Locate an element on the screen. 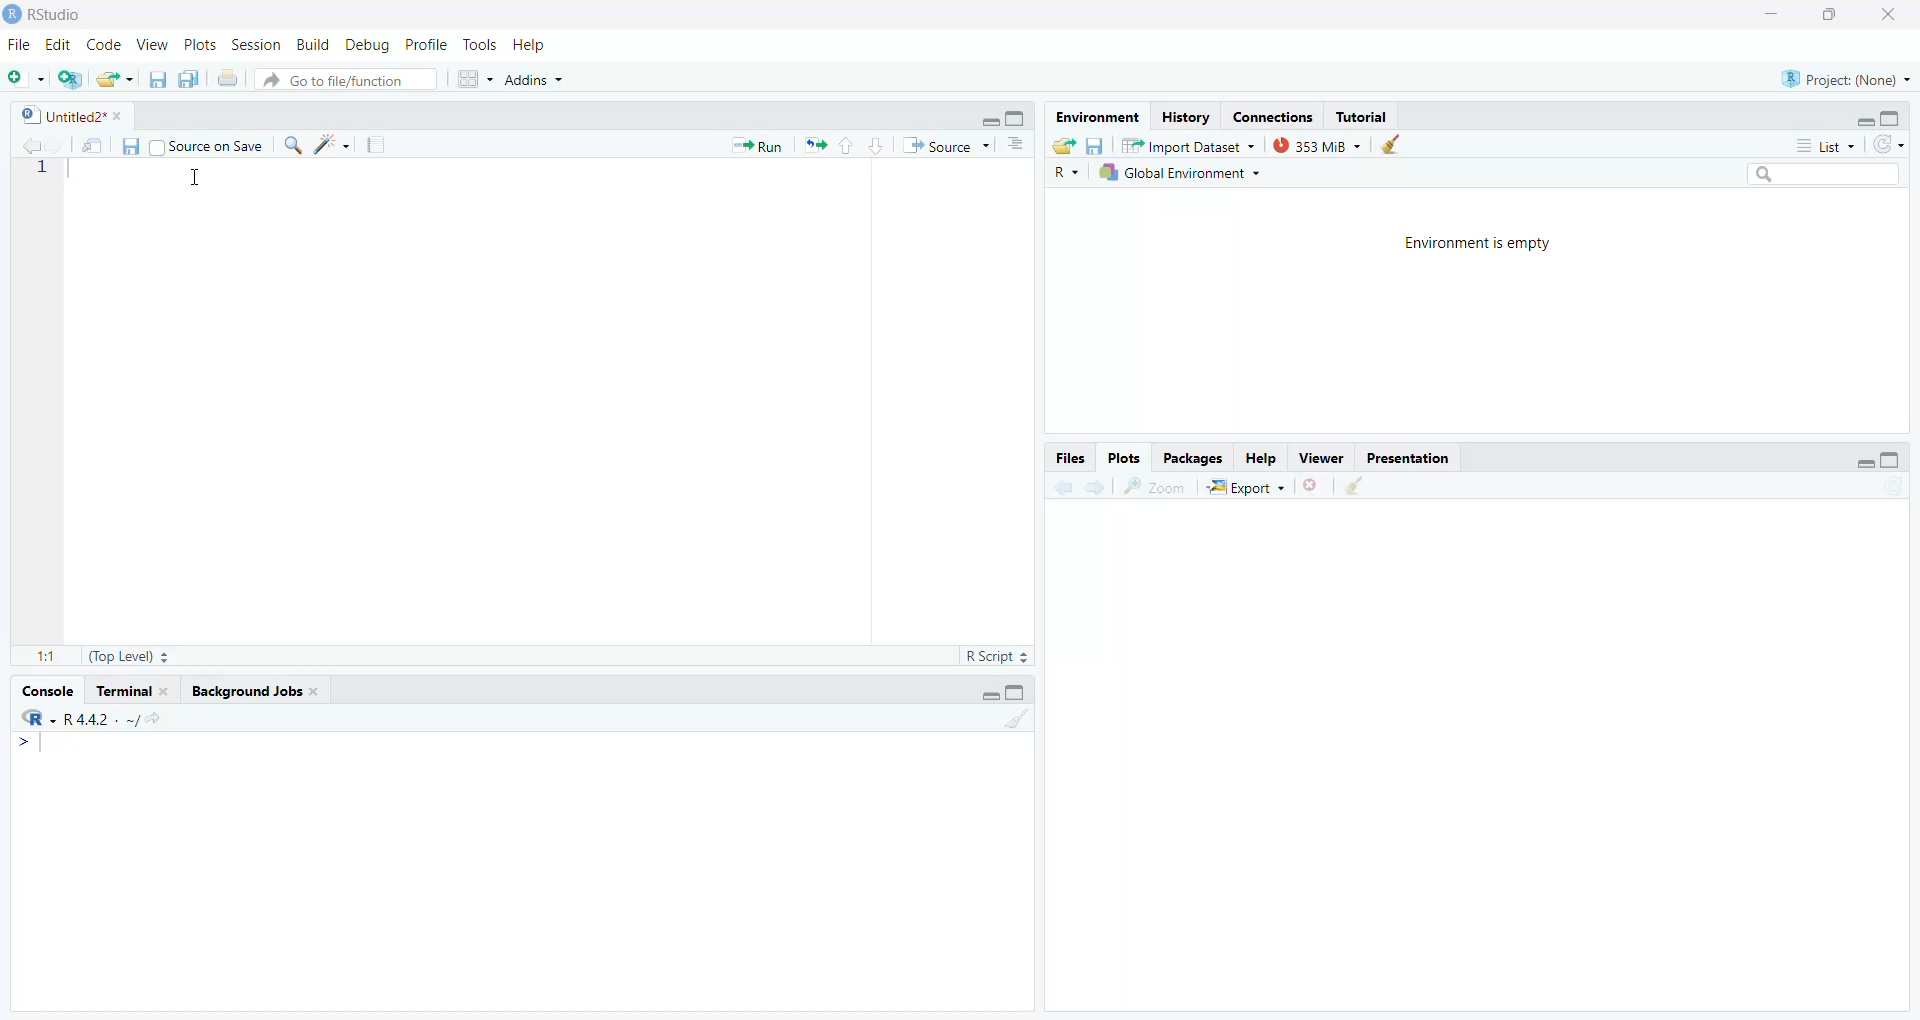 This screenshot has width=1920, height=1020. Packages is located at coordinates (1198, 459).